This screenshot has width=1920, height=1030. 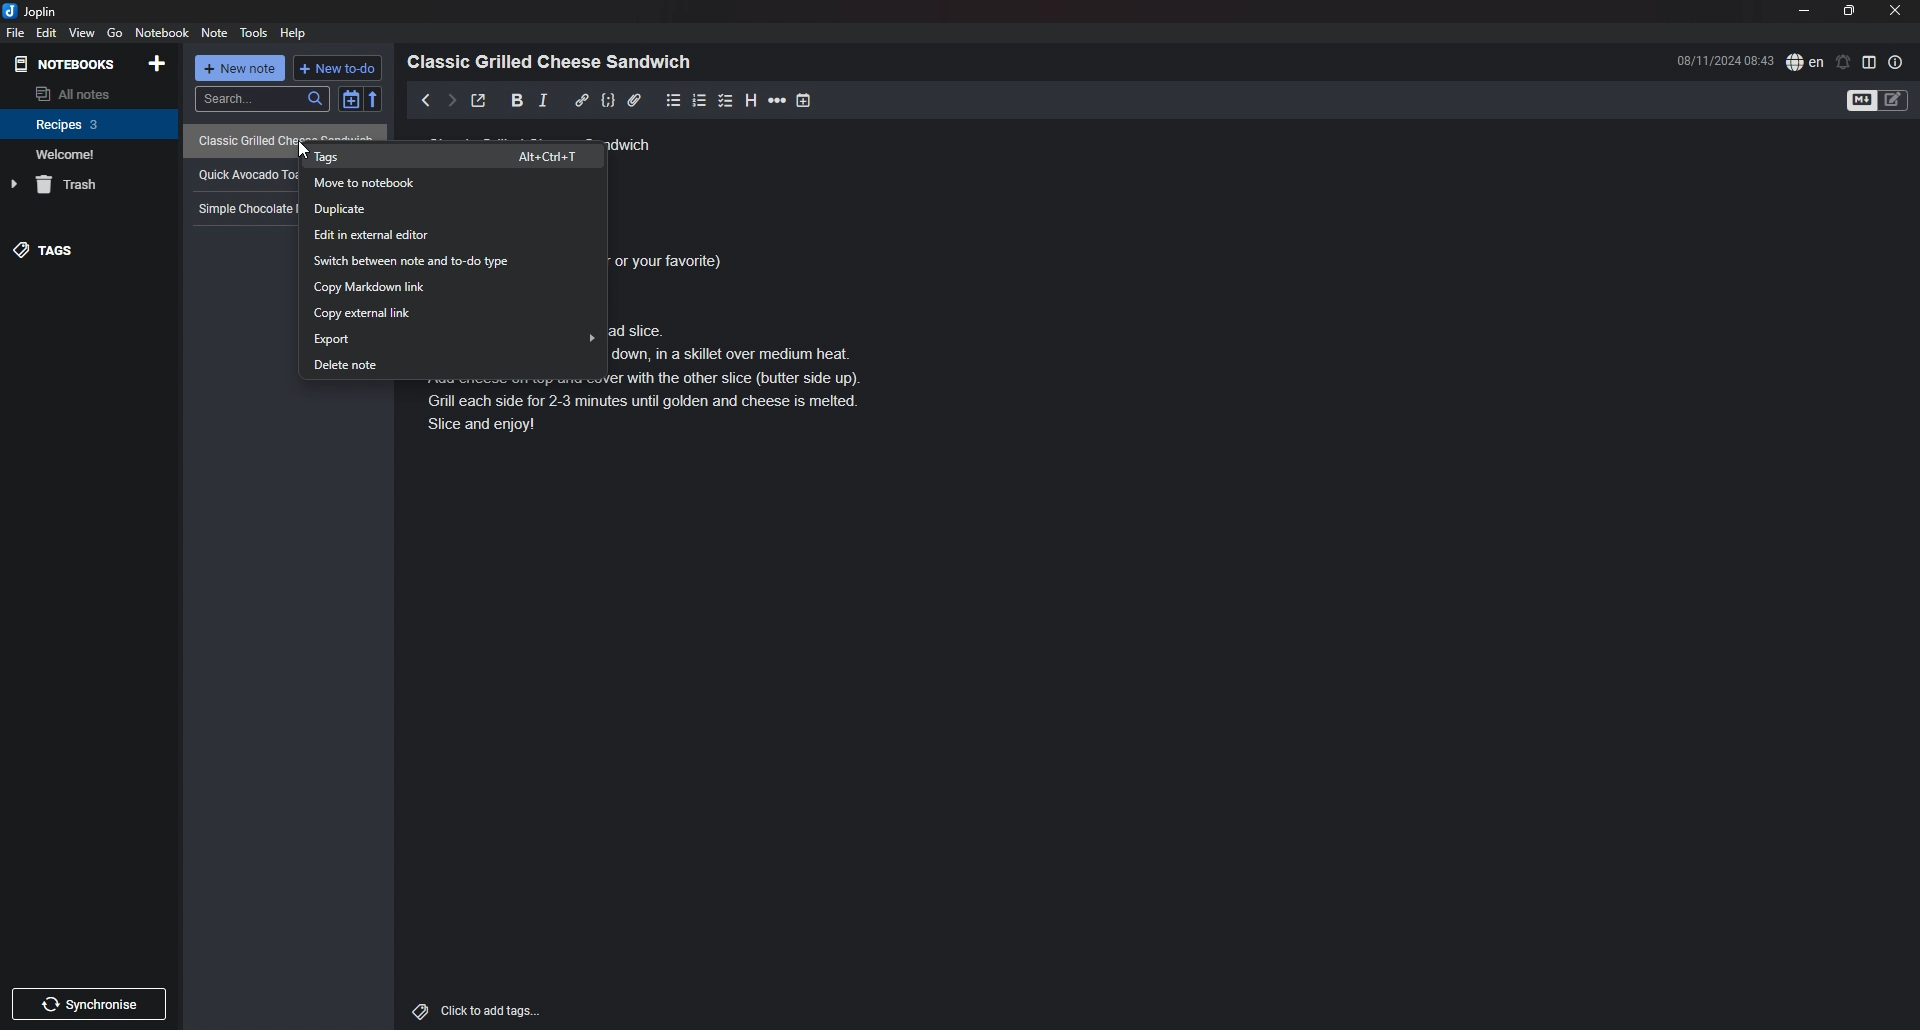 What do you see at coordinates (1870, 62) in the screenshot?
I see `toggle editor layout` at bounding box center [1870, 62].